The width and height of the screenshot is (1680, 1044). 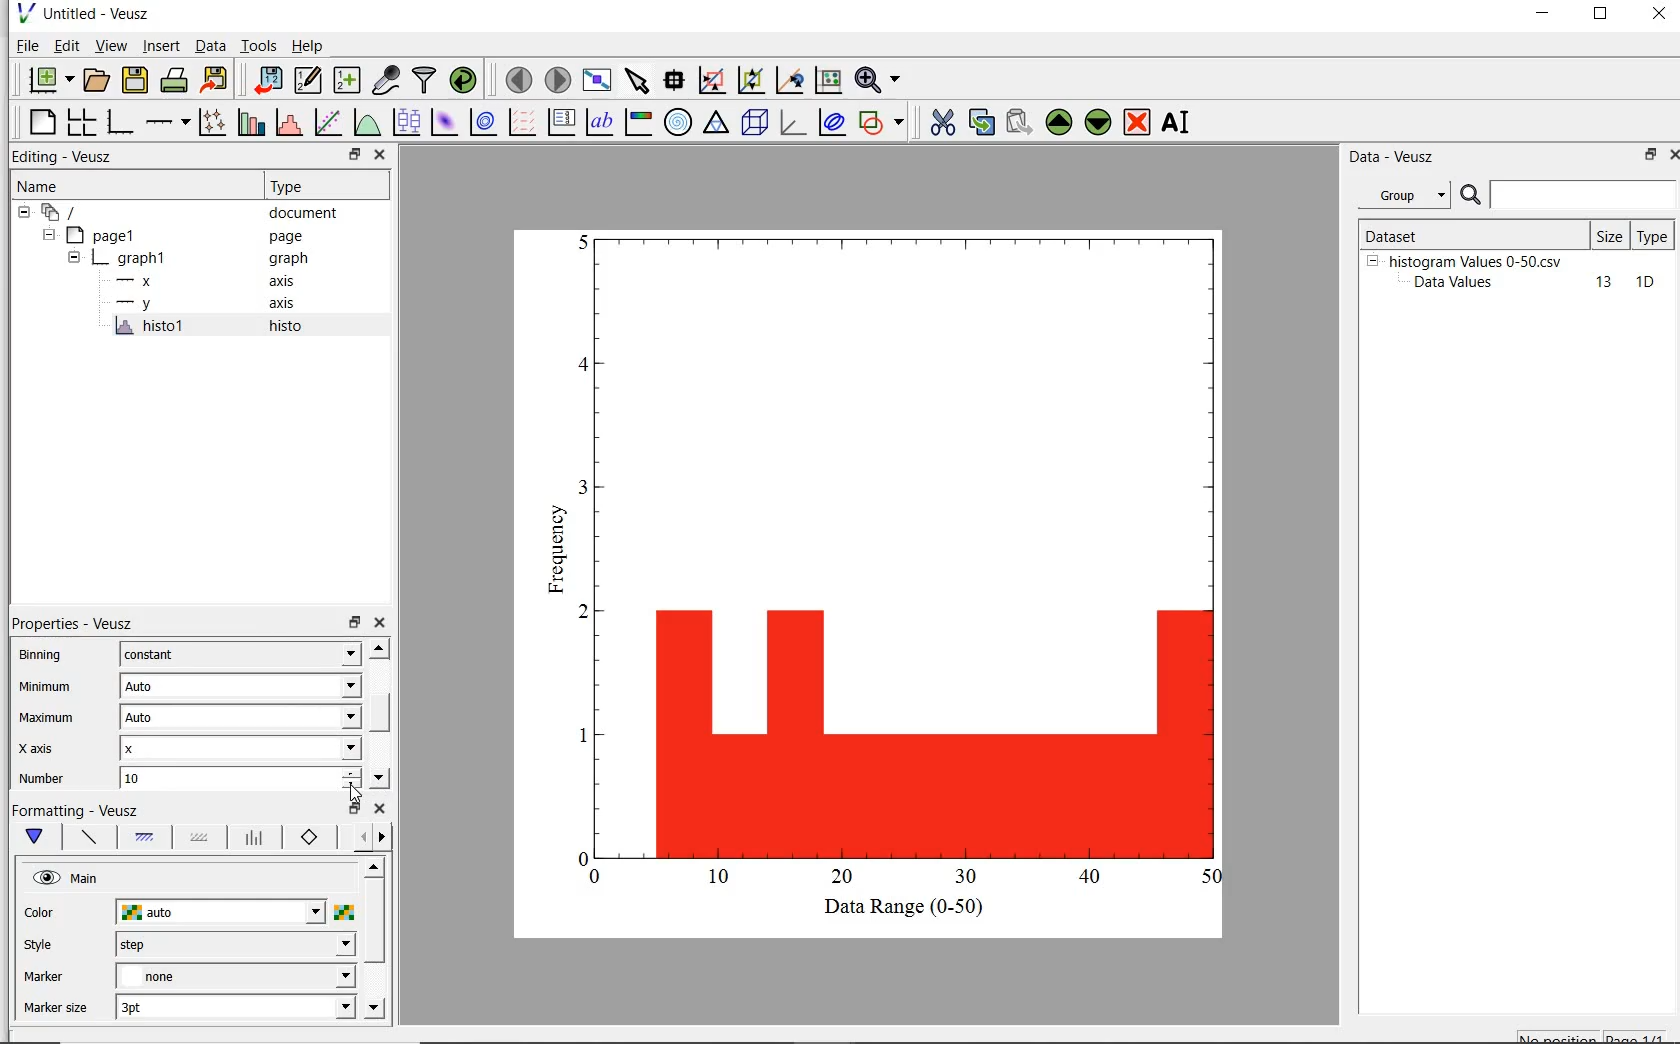 What do you see at coordinates (1584, 195) in the screenshot?
I see `search for dataset names` at bounding box center [1584, 195].